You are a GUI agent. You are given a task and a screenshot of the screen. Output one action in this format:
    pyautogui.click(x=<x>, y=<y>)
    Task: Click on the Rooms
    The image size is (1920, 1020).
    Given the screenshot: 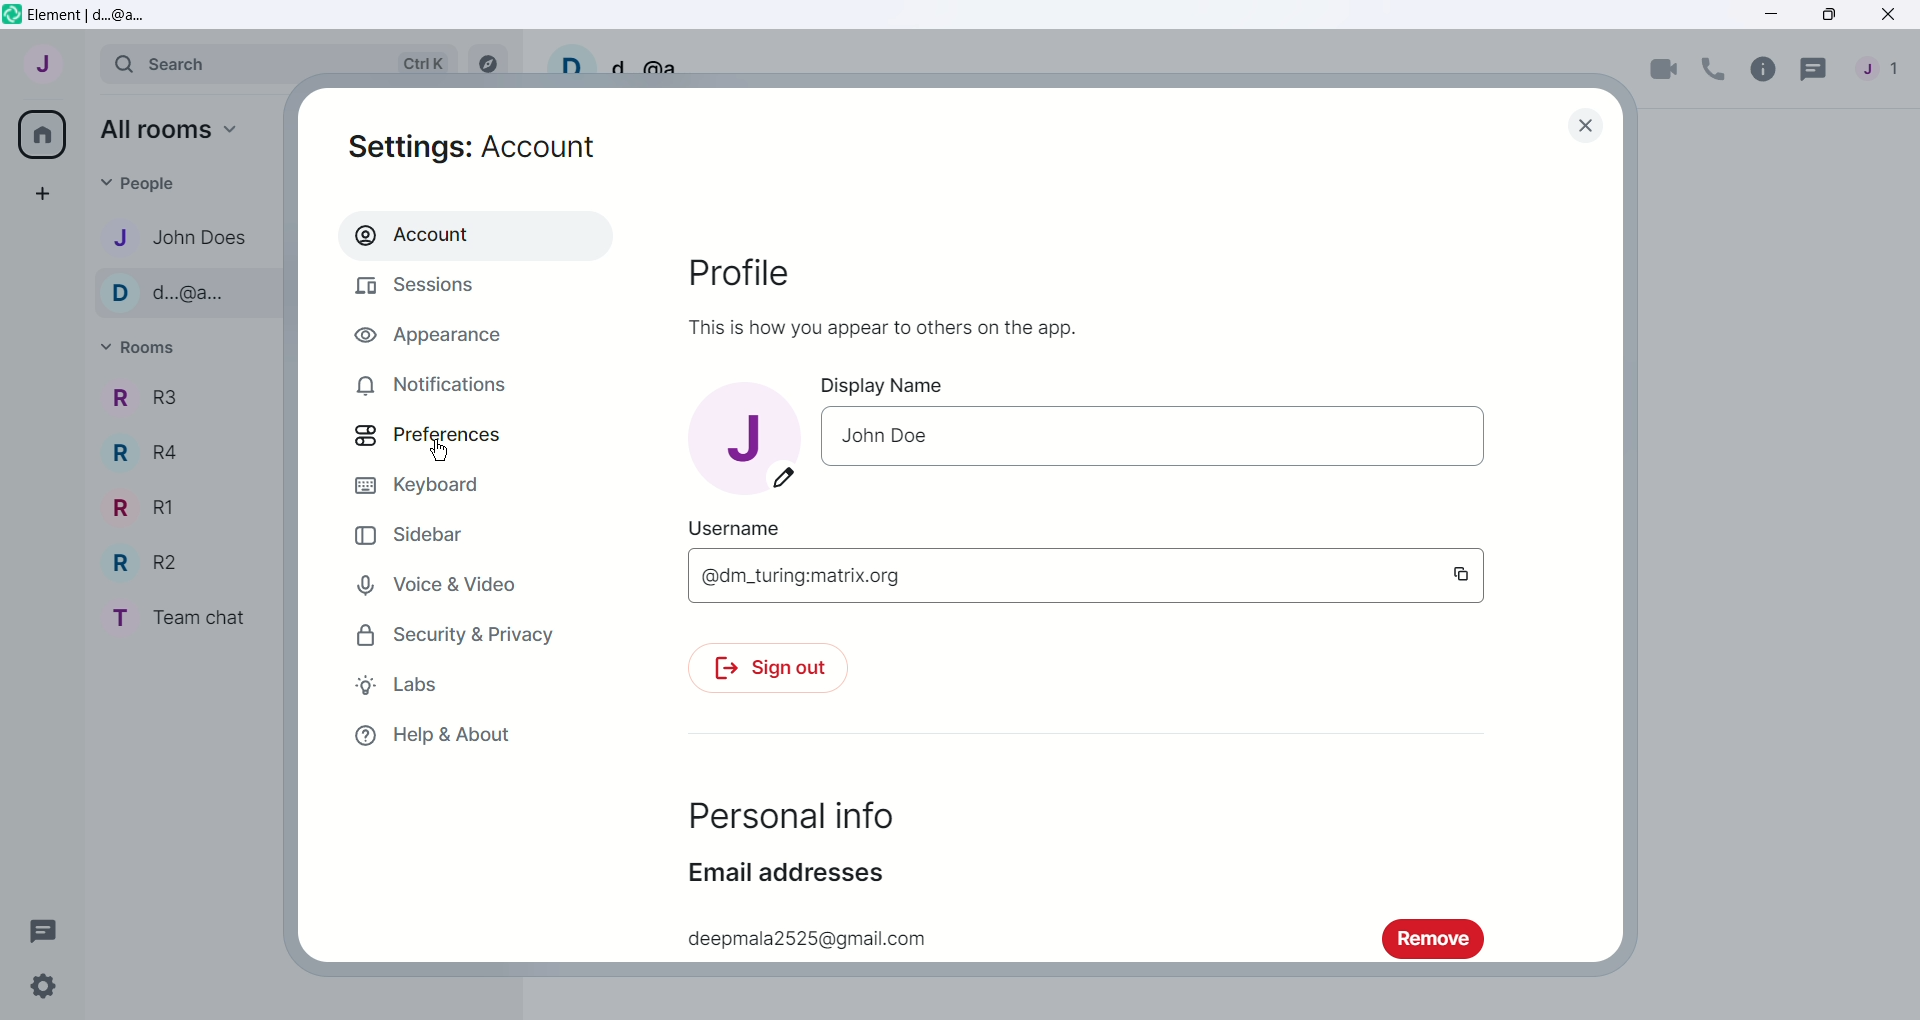 What is the action you would take?
    pyautogui.click(x=143, y=348)
    